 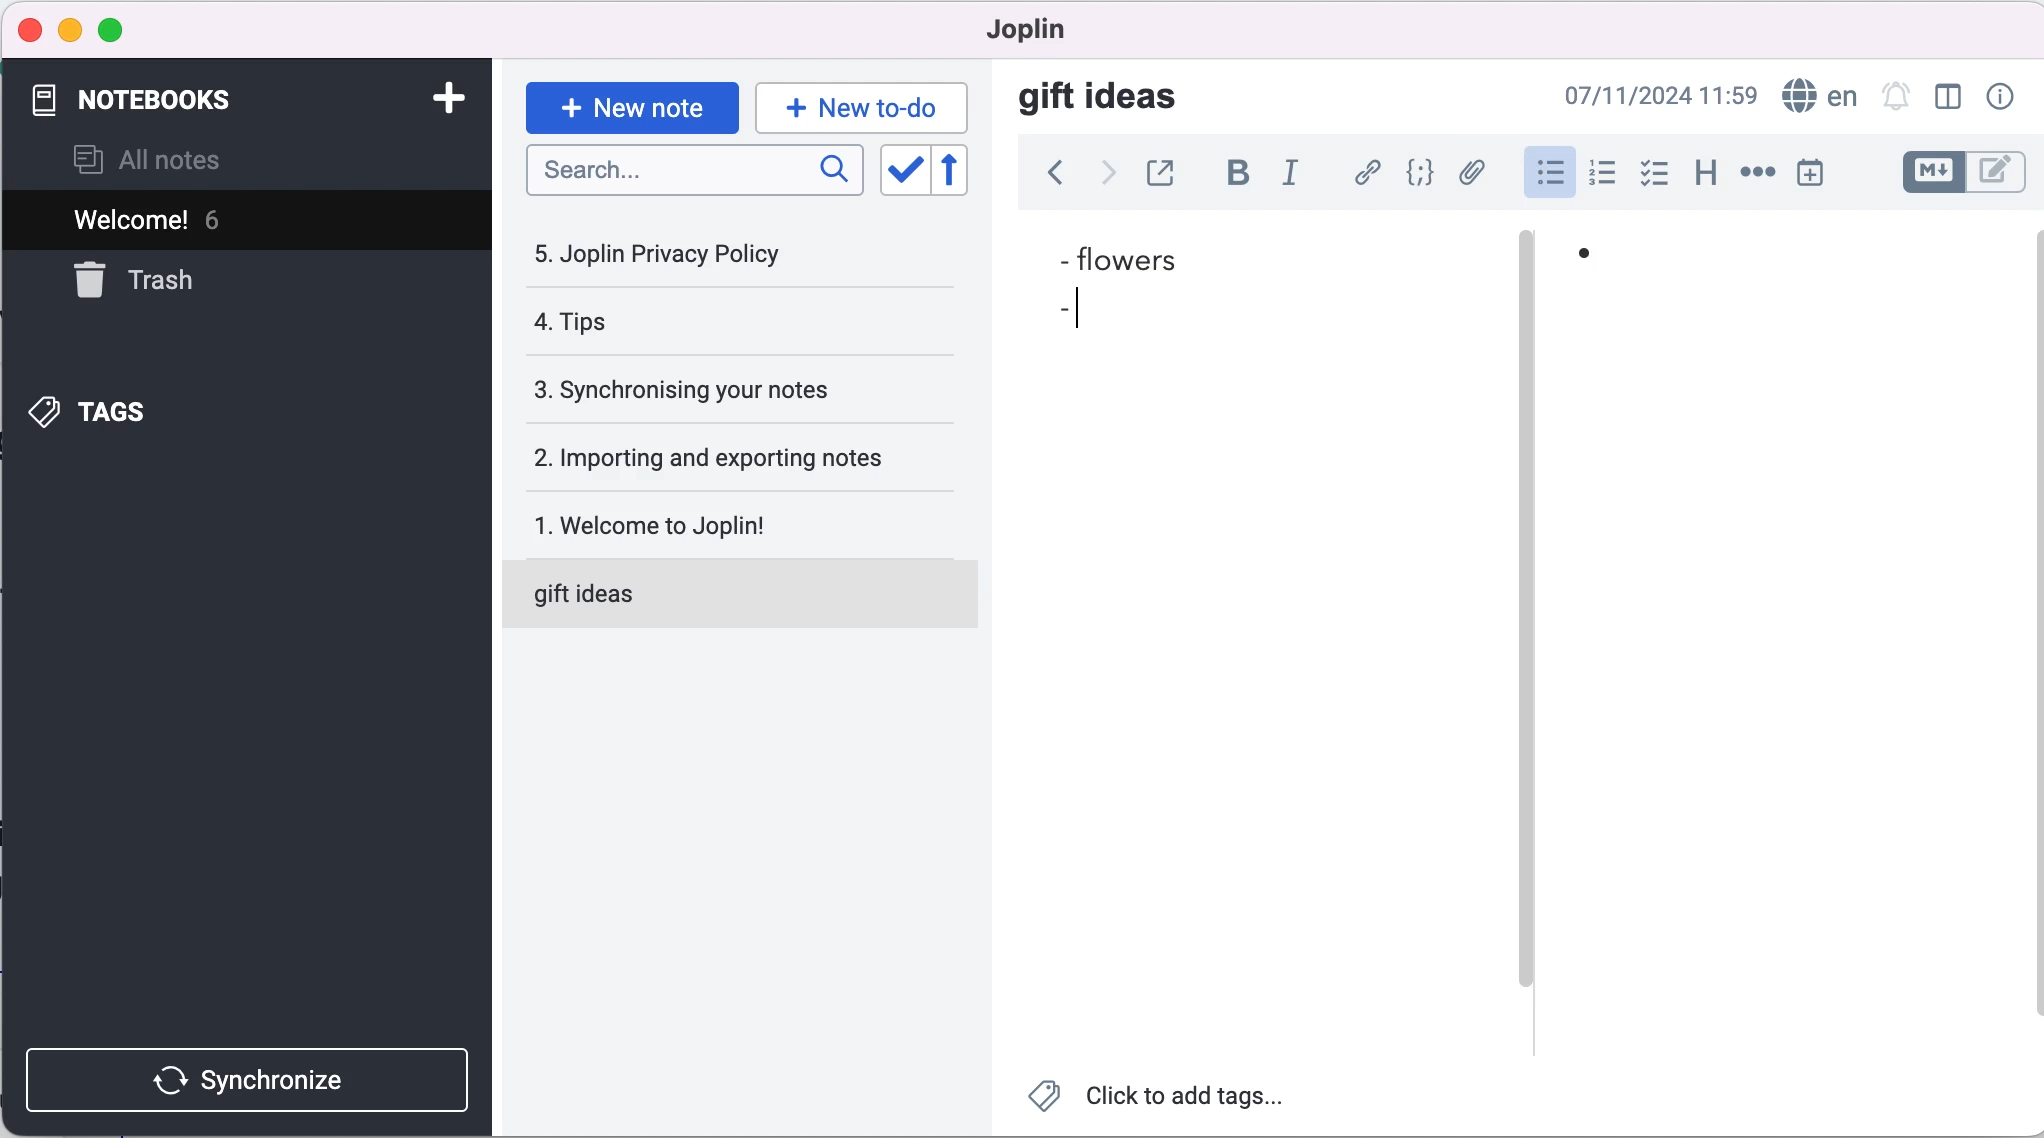 What do you see at coordinates (1962, 173) in the screenshot?
I see `toggle editors` at bounding box center [1962, 173].